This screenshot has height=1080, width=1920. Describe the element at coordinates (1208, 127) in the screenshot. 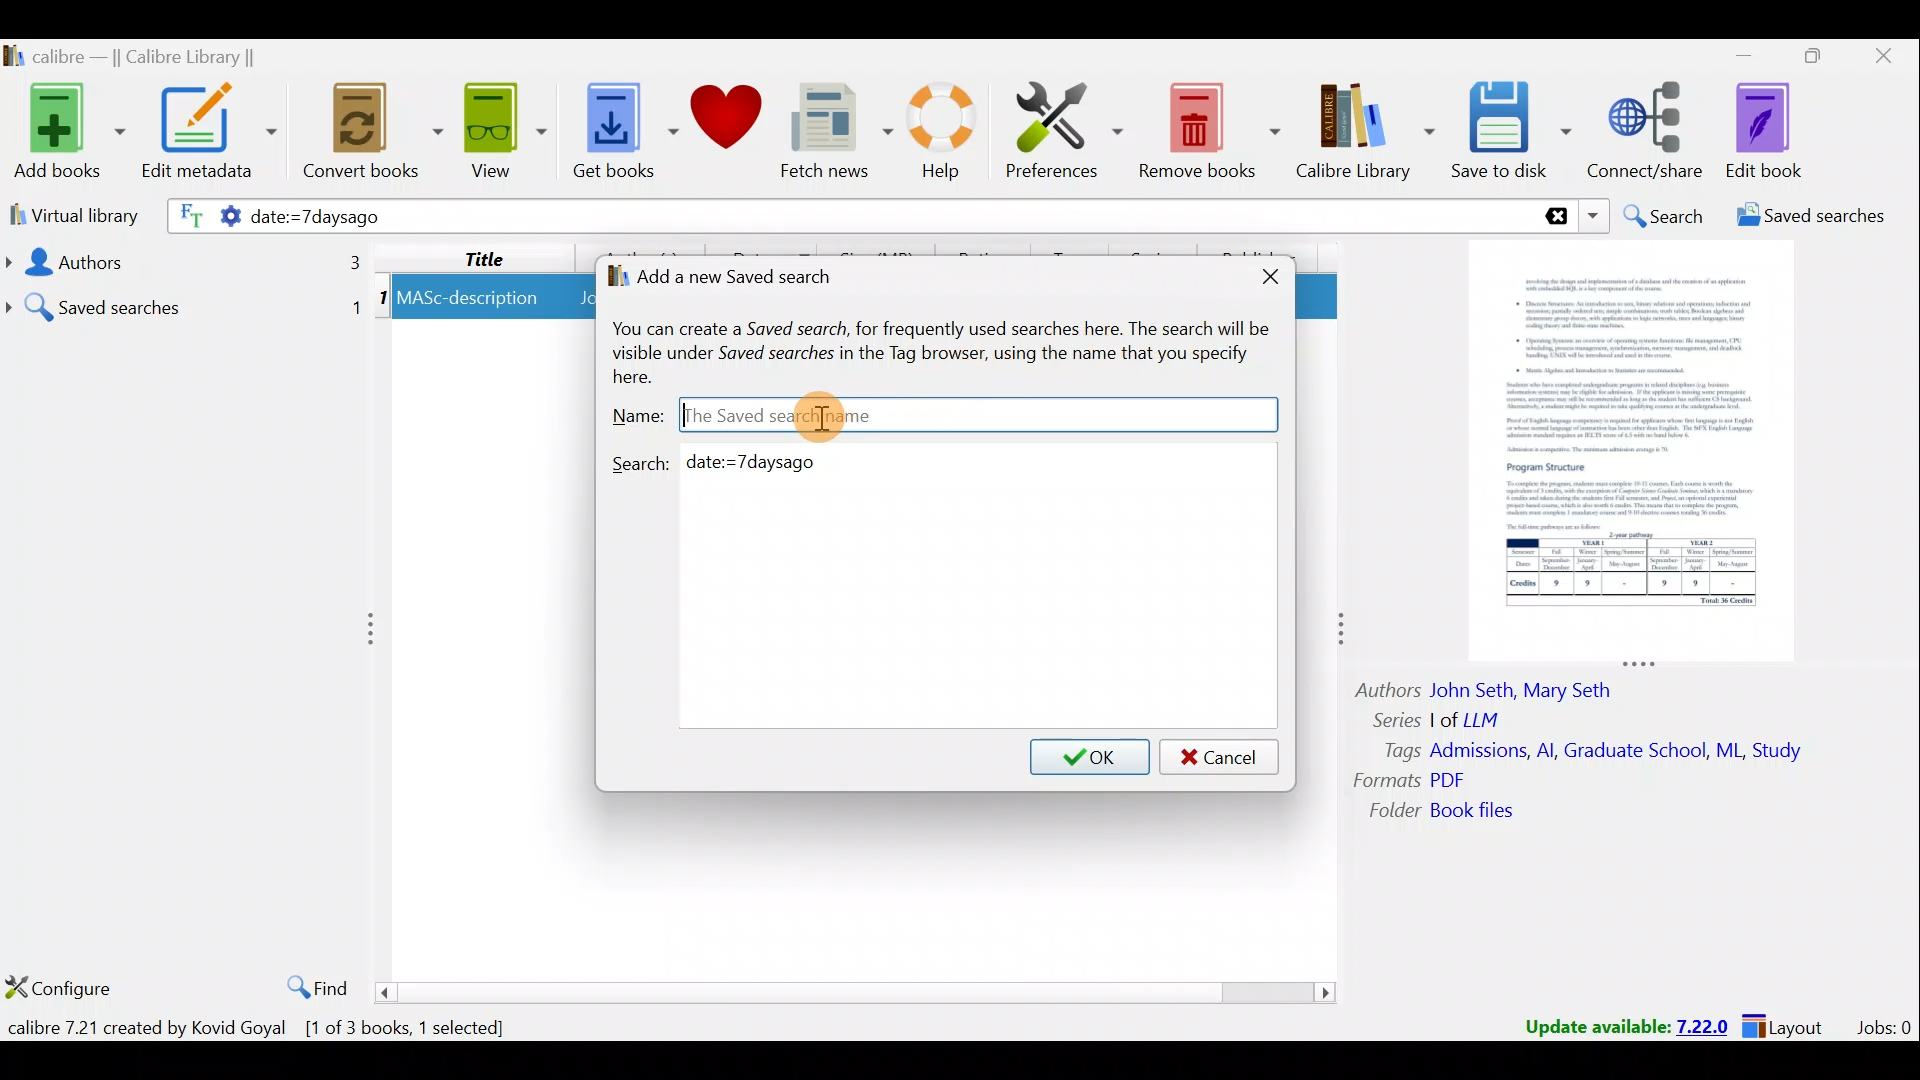

I see `Remove books` at that location.